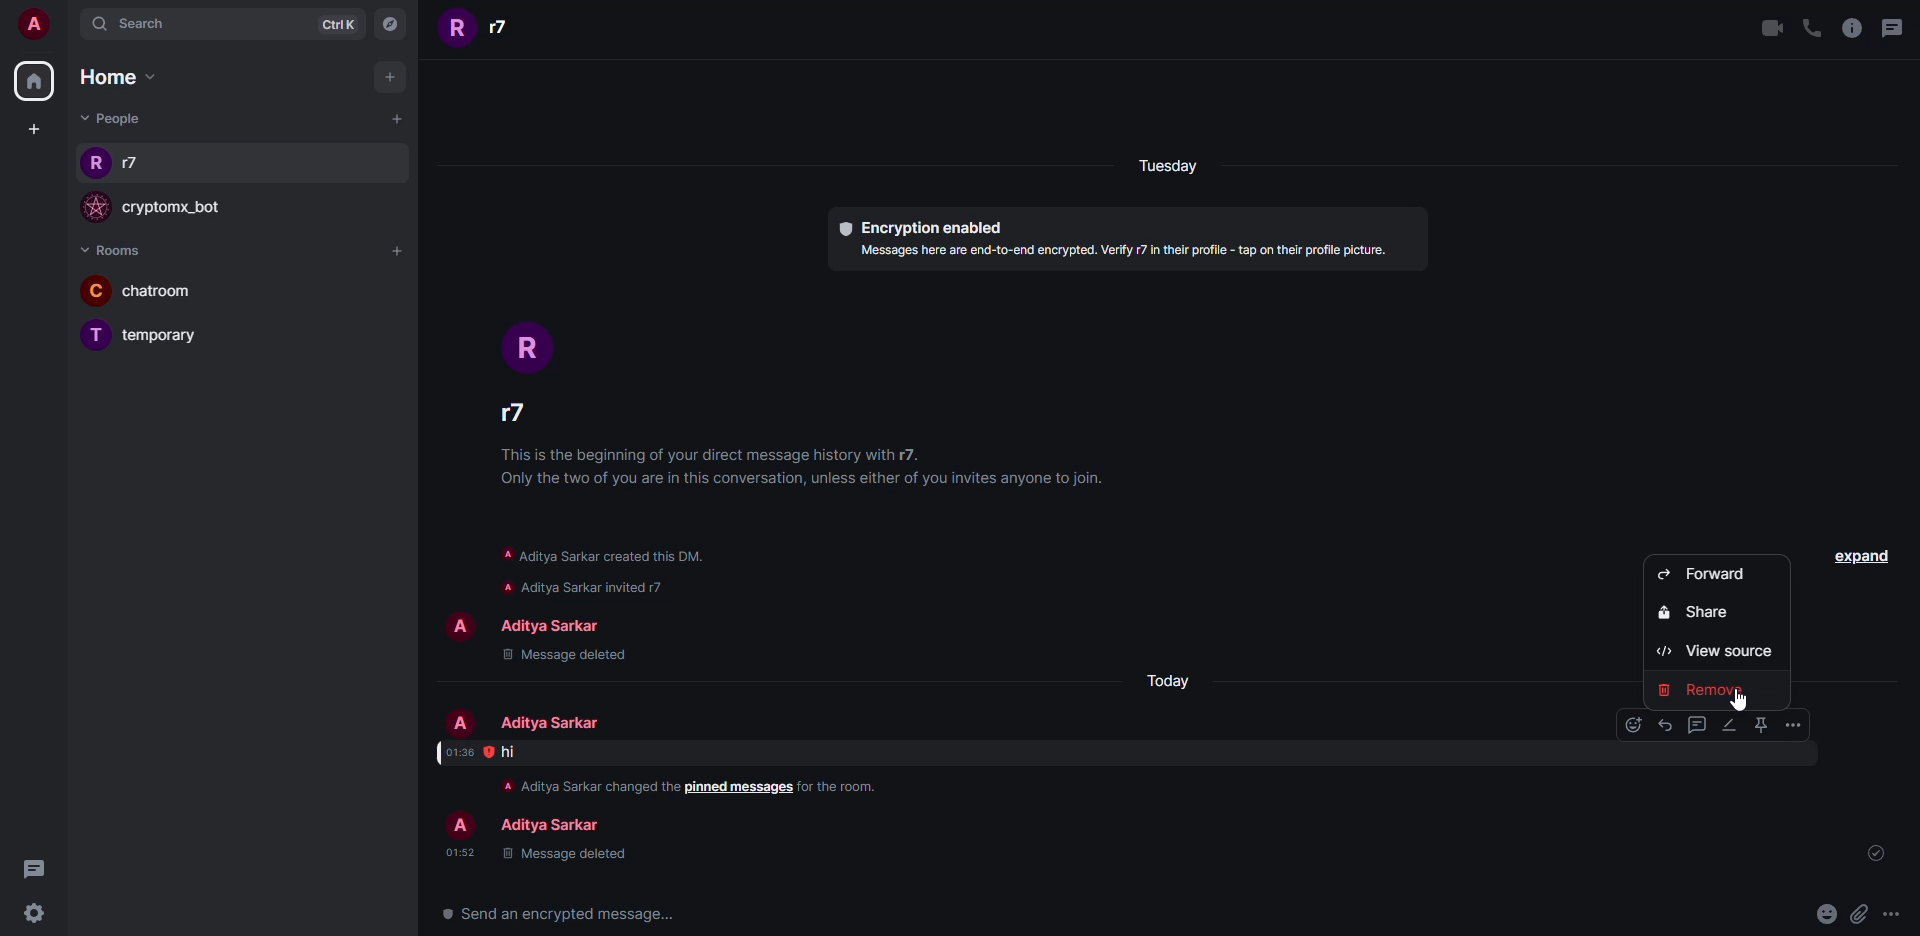 The height and width of the screenshot is (936, 1920). What do you see at coordinates (1126, 251) in the screenshot?
I see `info` at bounding box center [1126, 251].